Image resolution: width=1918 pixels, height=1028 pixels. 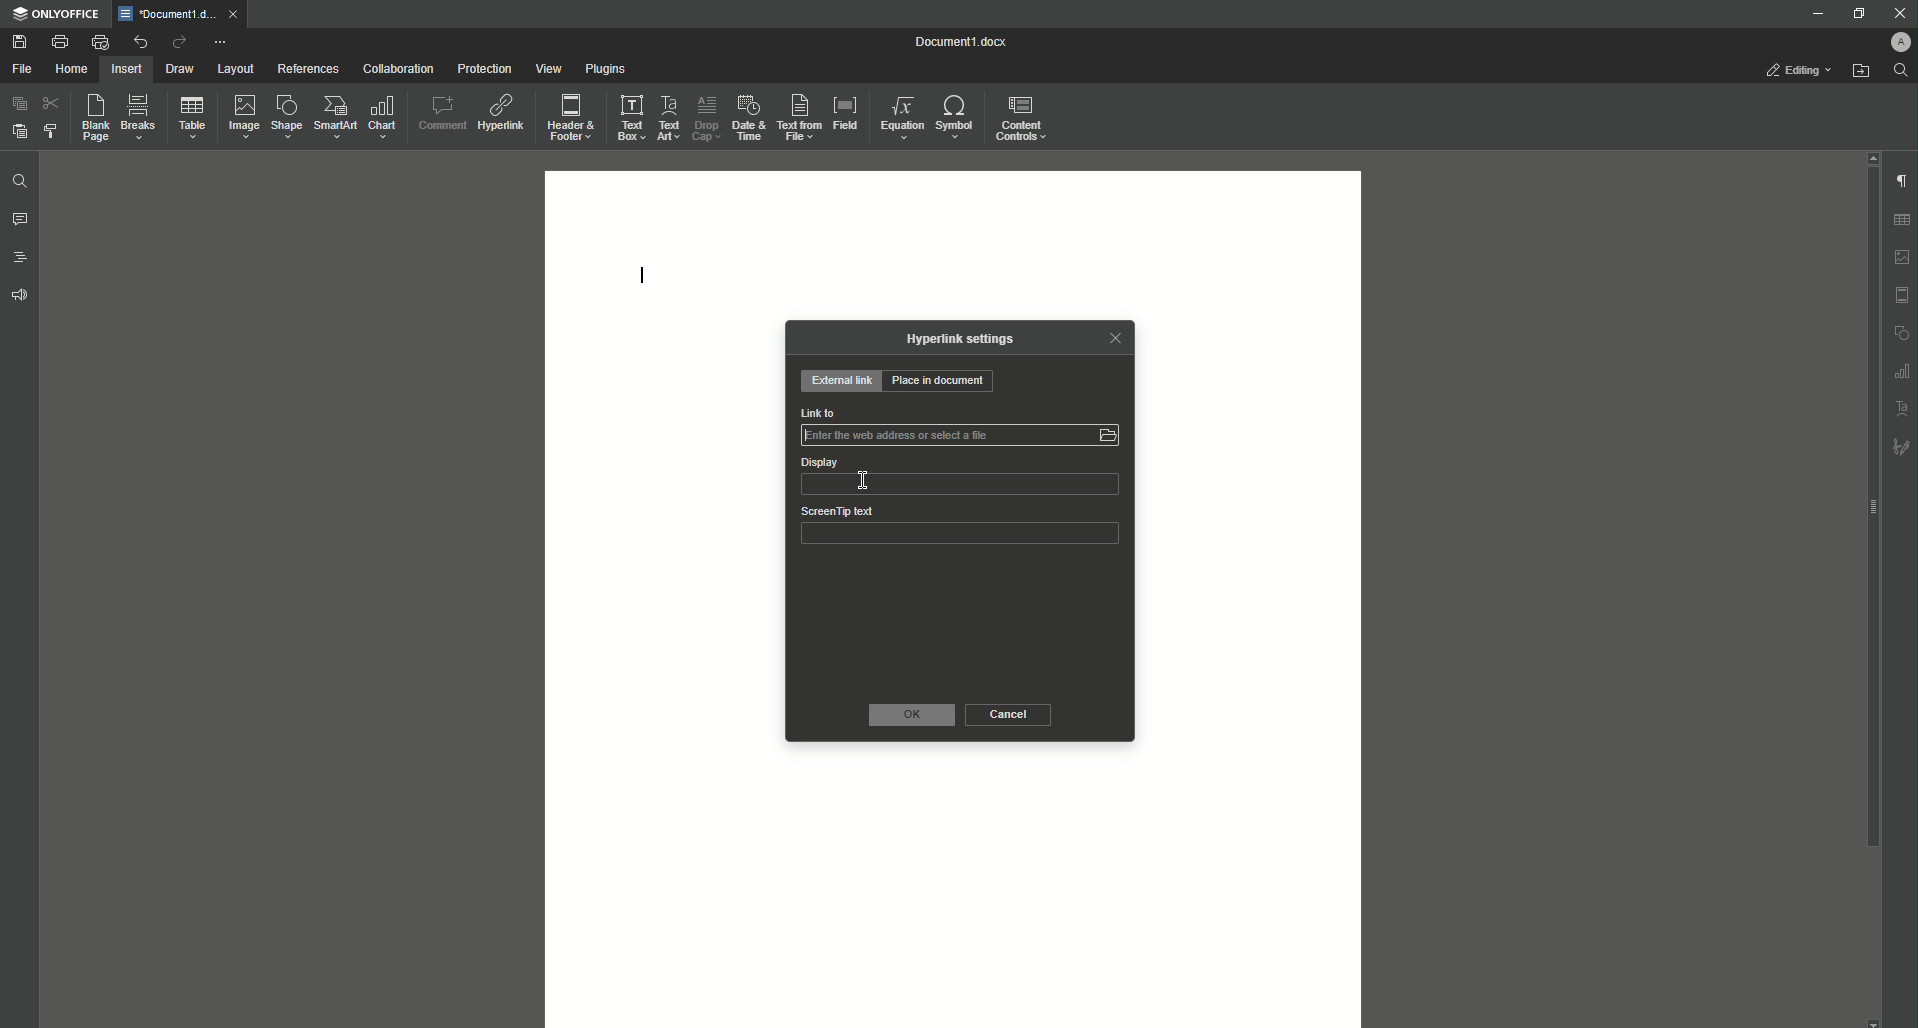 I want to click on scroll up, so click(x=1873, y=157).